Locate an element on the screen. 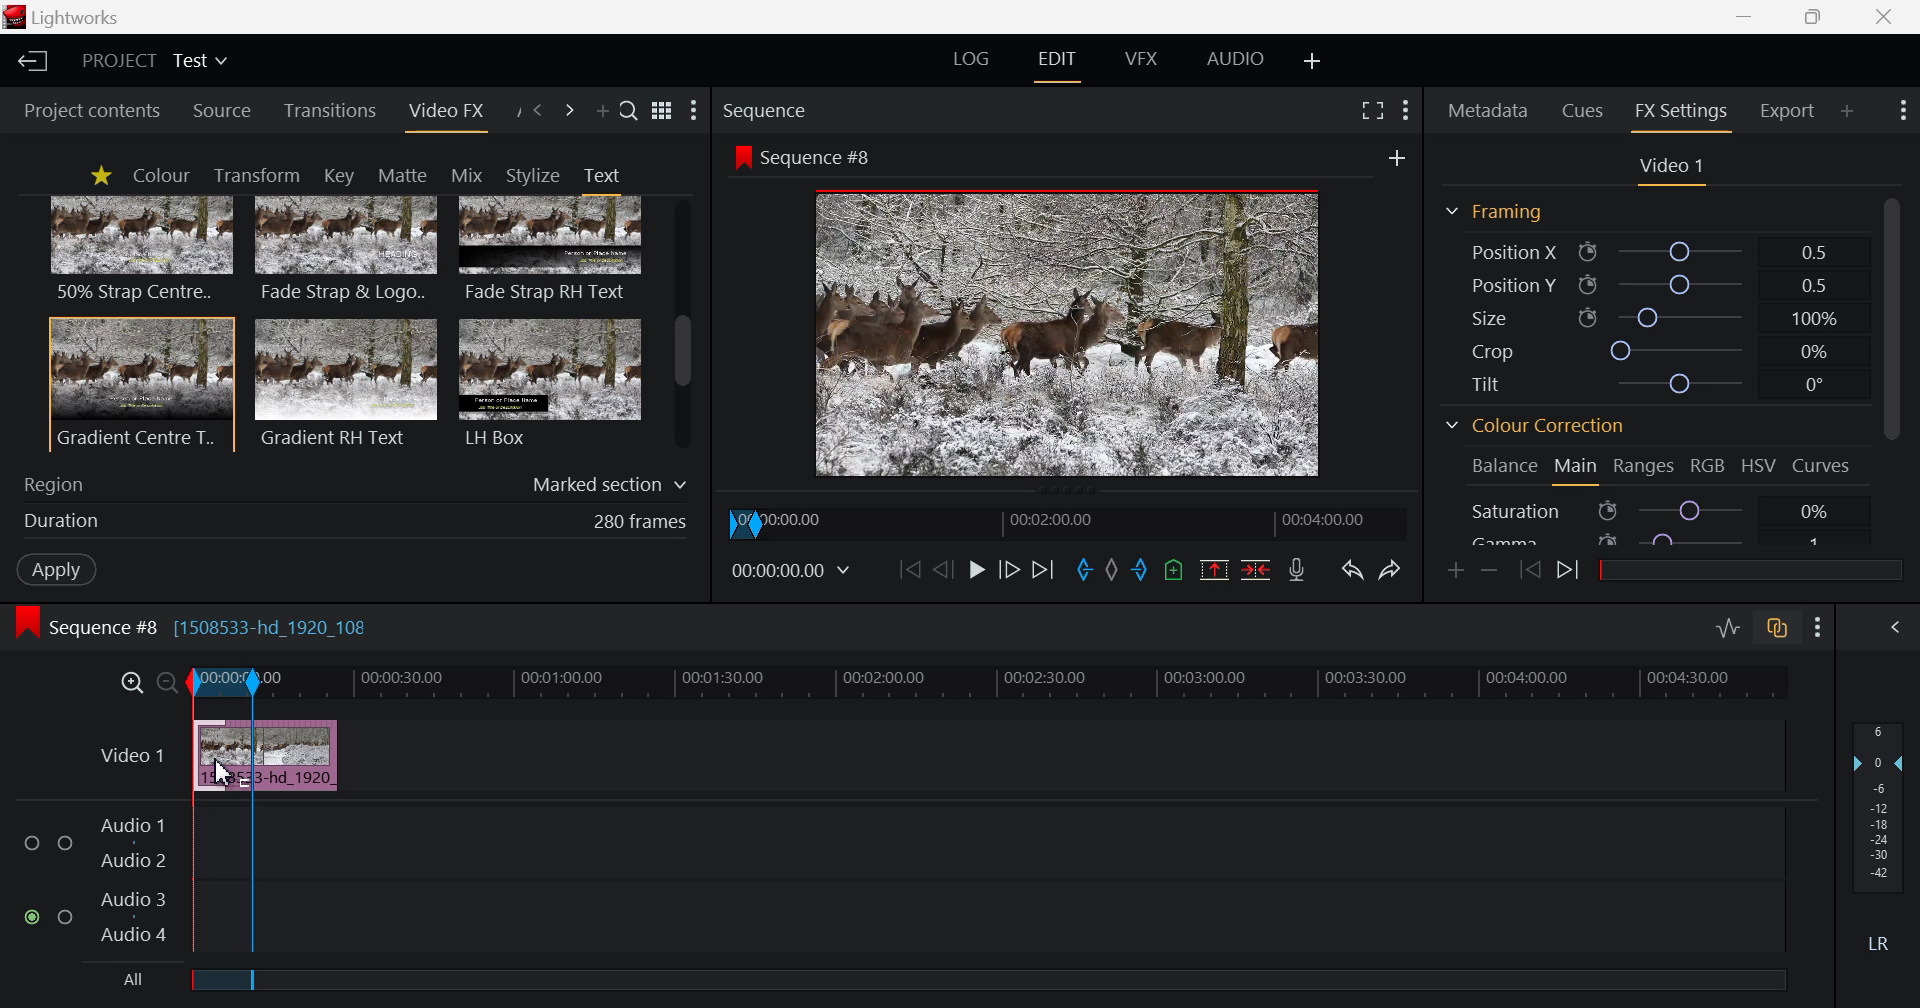 The height and width of the screenshot is (1008, 1920). Balance is located at coordinates (1504, 465).